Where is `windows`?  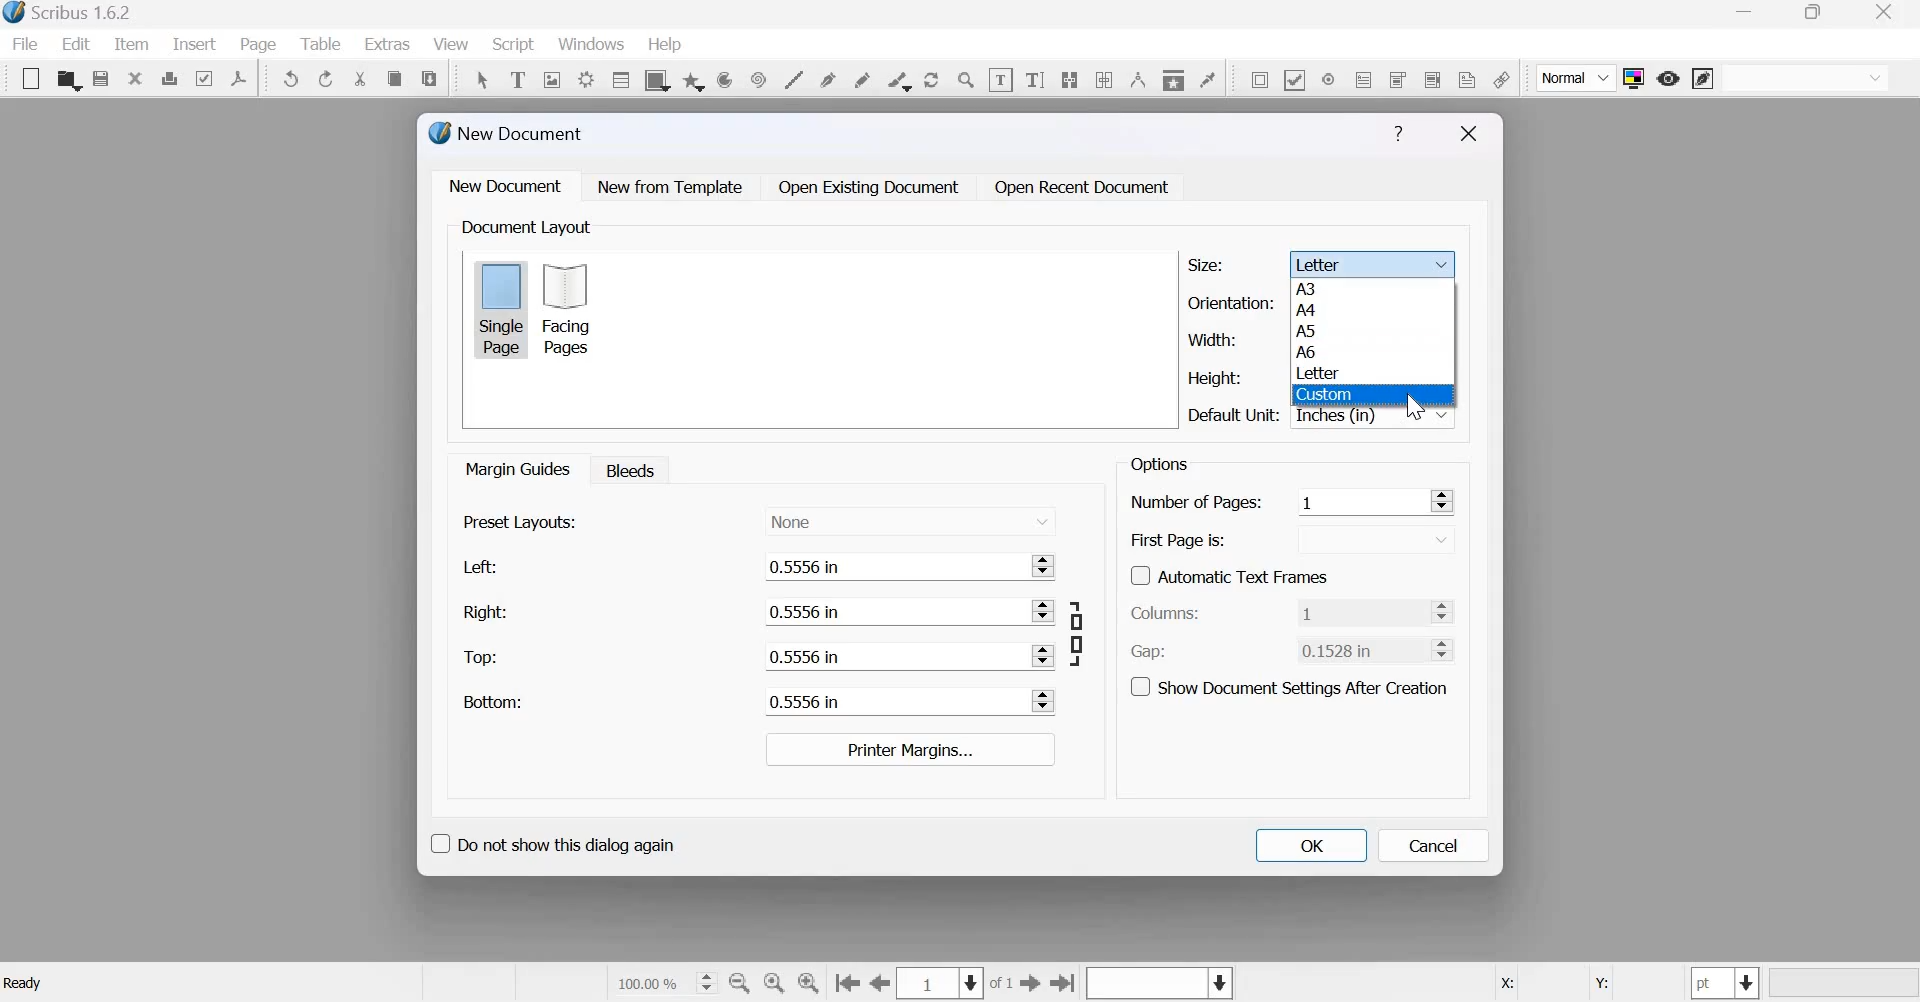
windows is located at coordinates (591, 46).